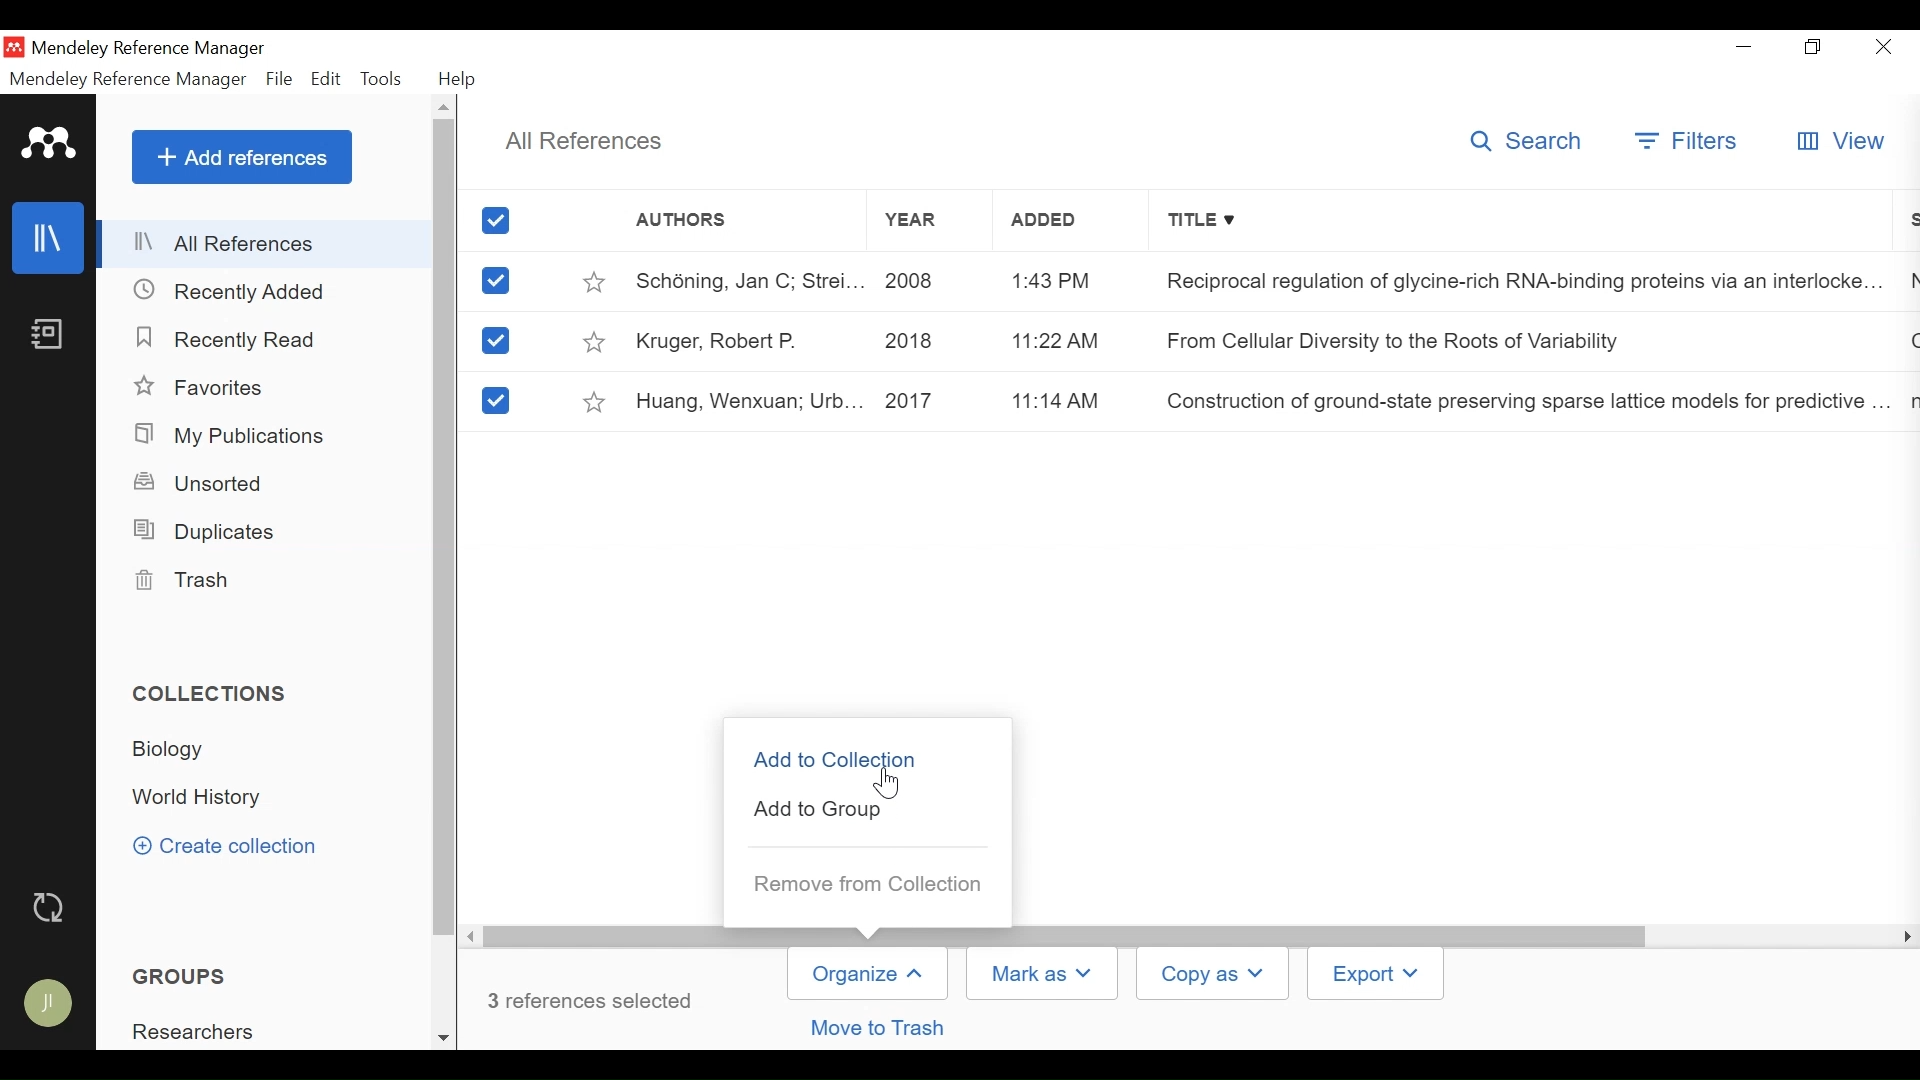  I want to click on Journal title, so click(1515, 279).